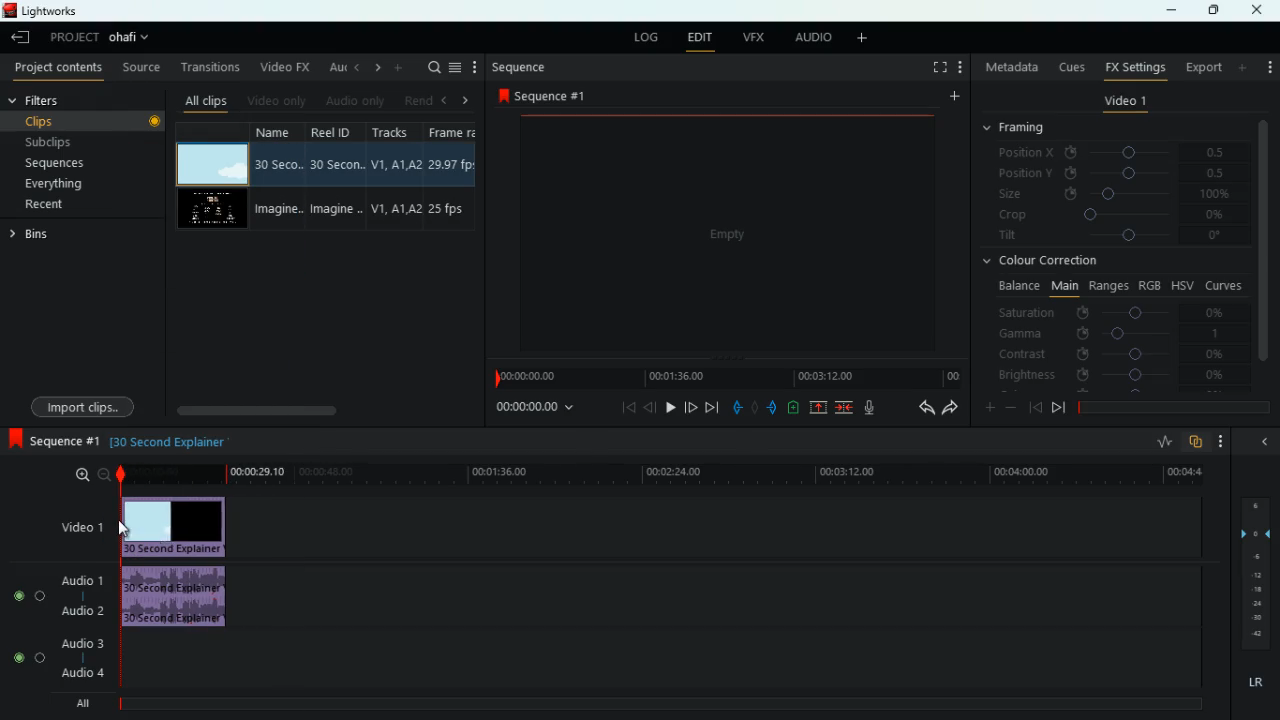 Image resolution: width=1280 pixels, height=720 pixels. Describe the element at coordinates (85, 121) in the screenshot. I see `clips` at that location.